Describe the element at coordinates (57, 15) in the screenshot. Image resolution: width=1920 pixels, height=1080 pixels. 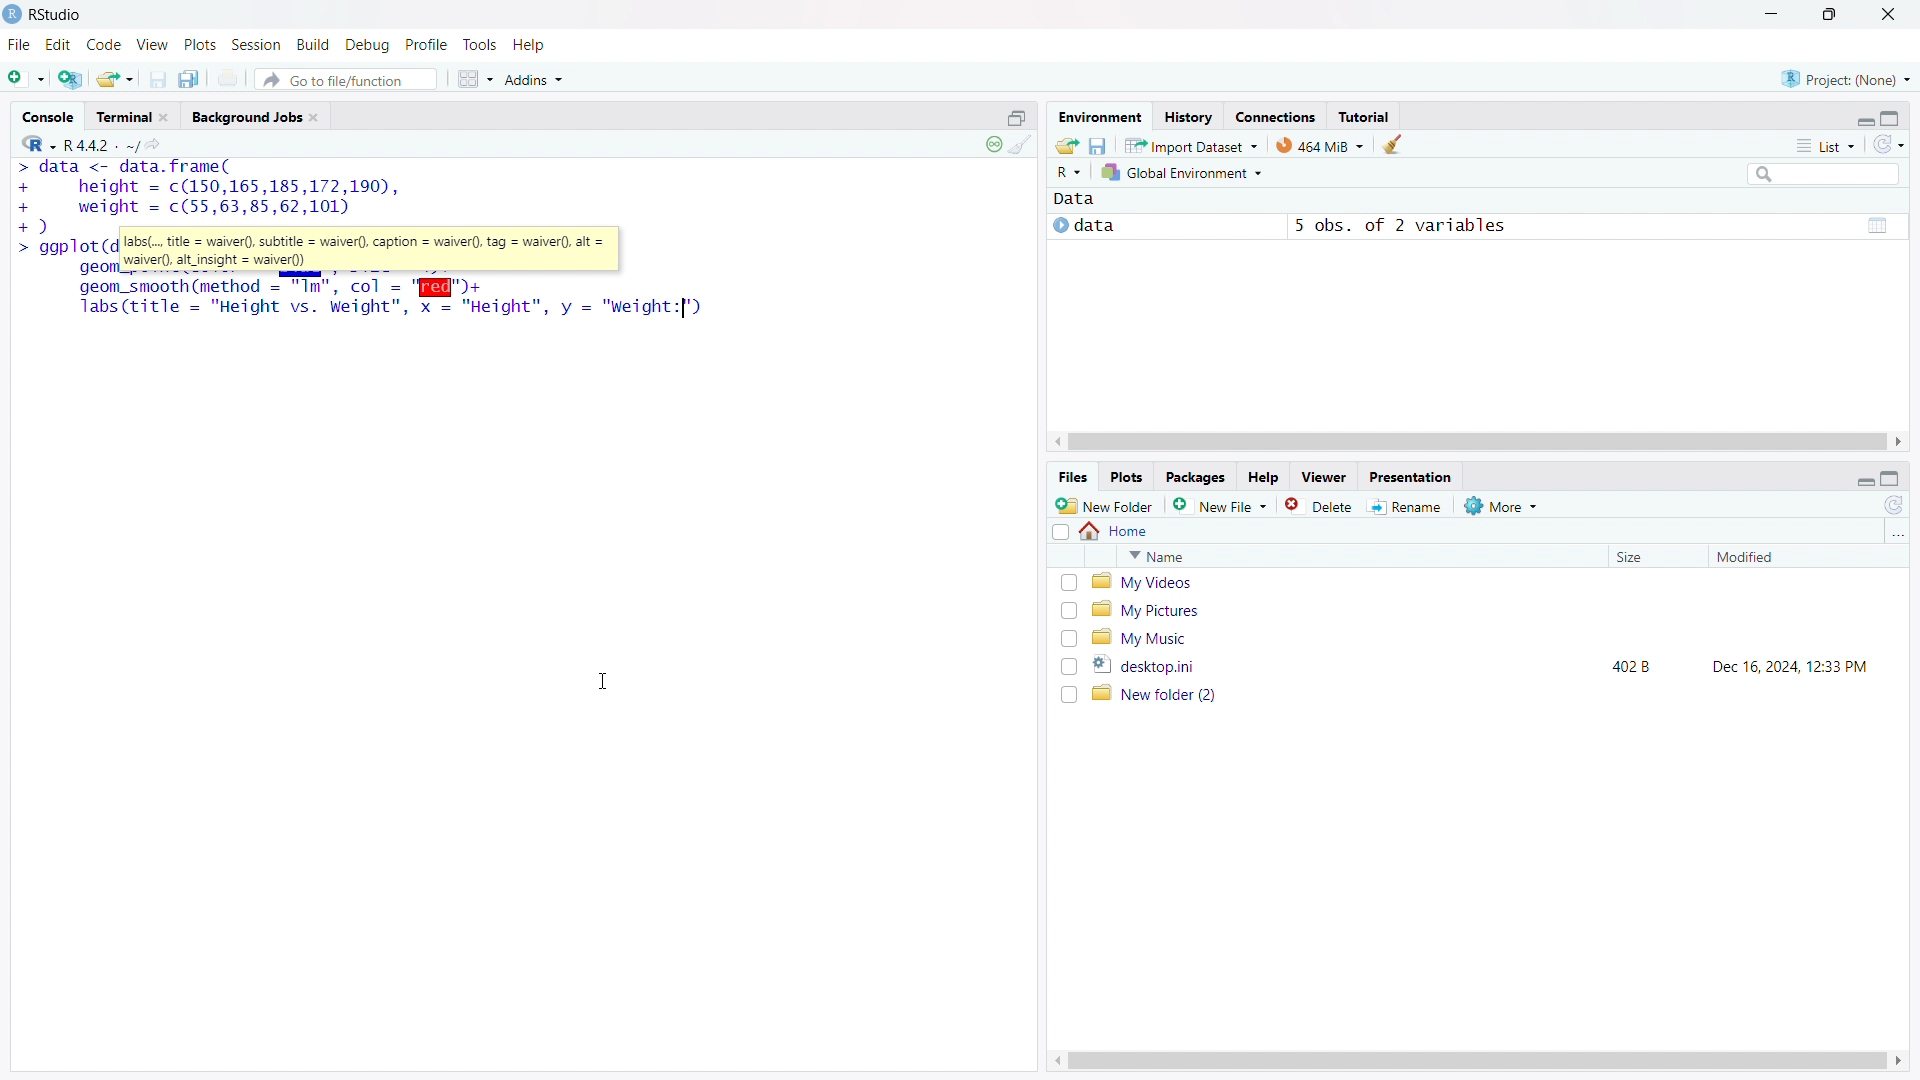
I see `rstudio` at that location.